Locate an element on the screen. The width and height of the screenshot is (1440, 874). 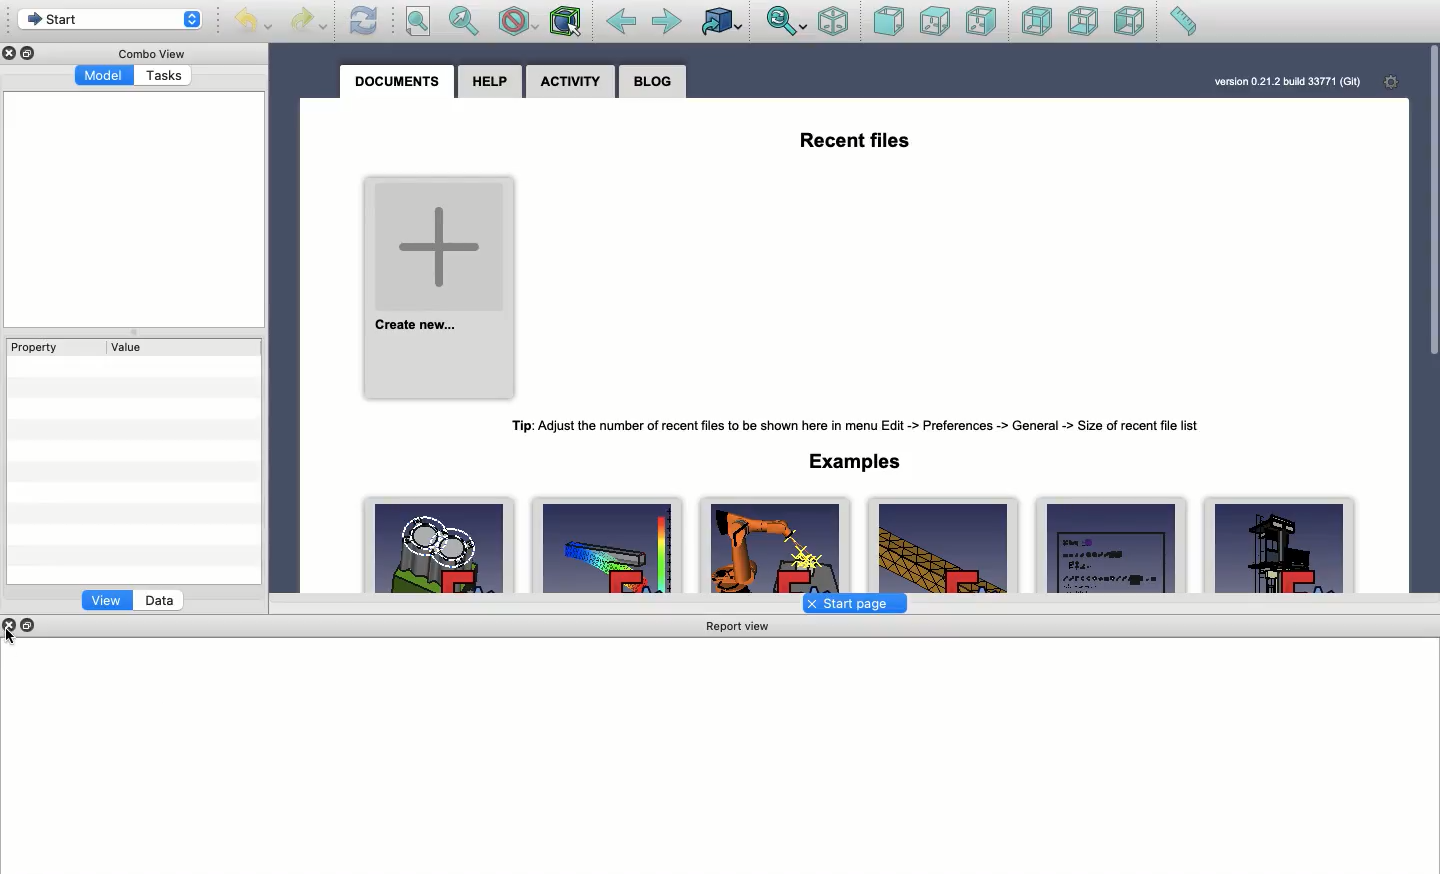
Rear is located at coordinates (1039, 22).